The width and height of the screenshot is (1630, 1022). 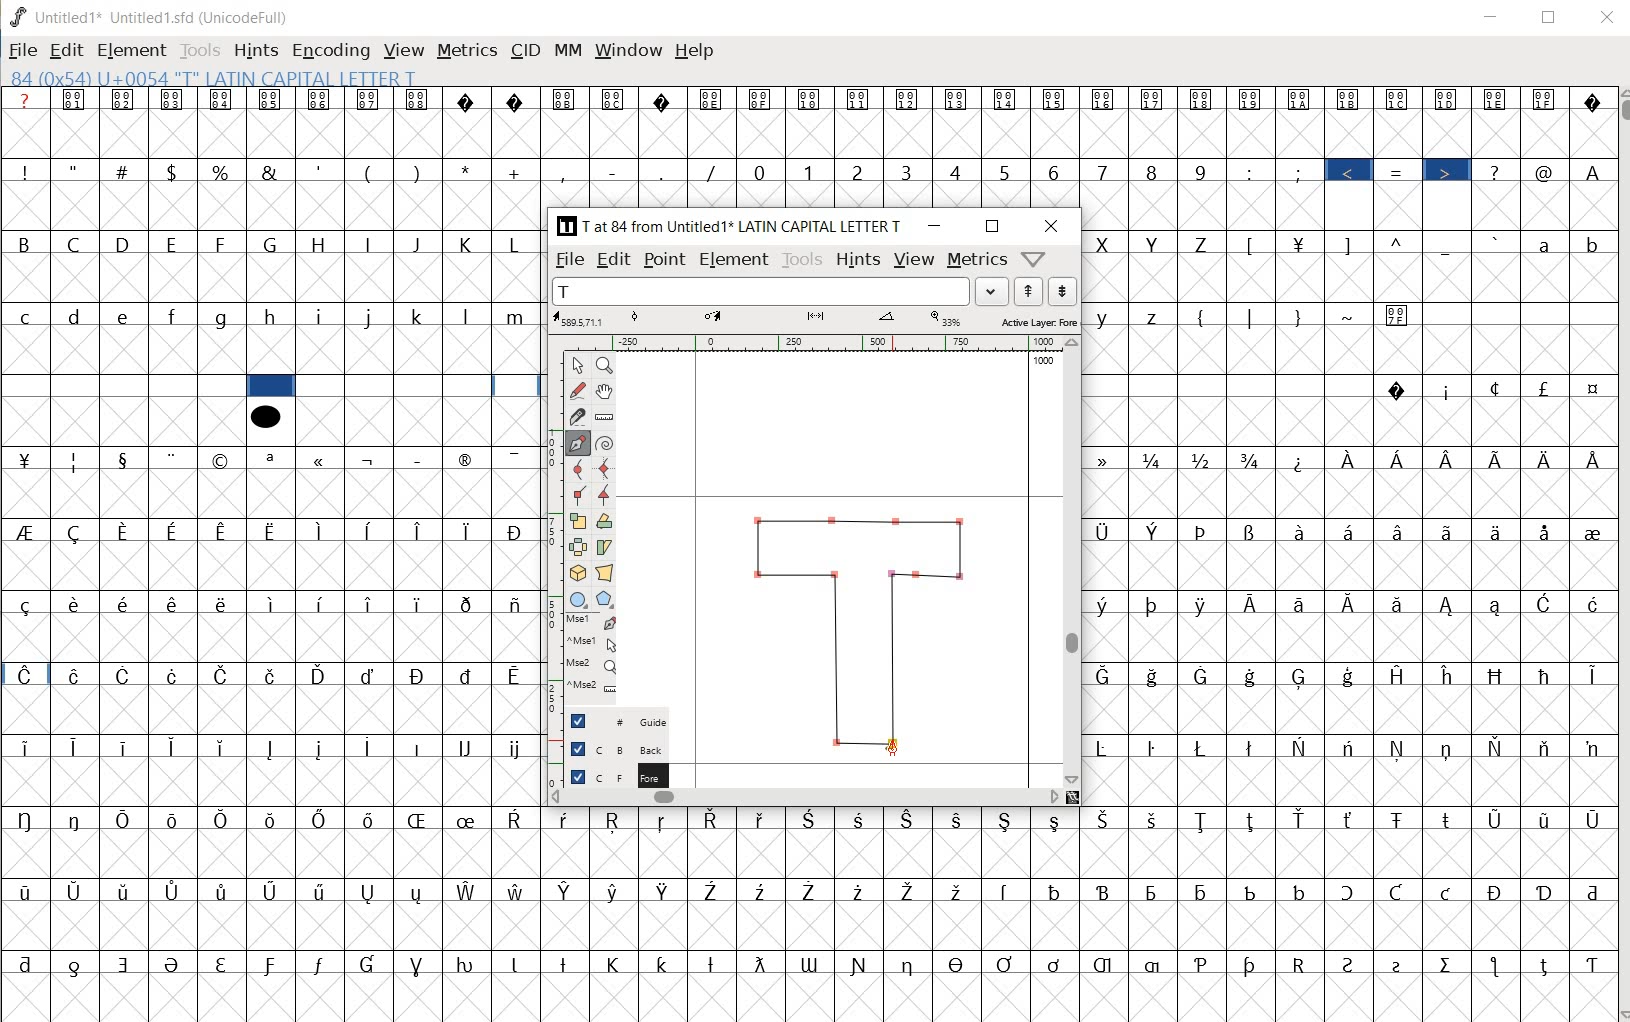 What do you see at coordinates (817, 320) in the screenshot?
I see `active layer: fore` at bounding box center [817, 320].